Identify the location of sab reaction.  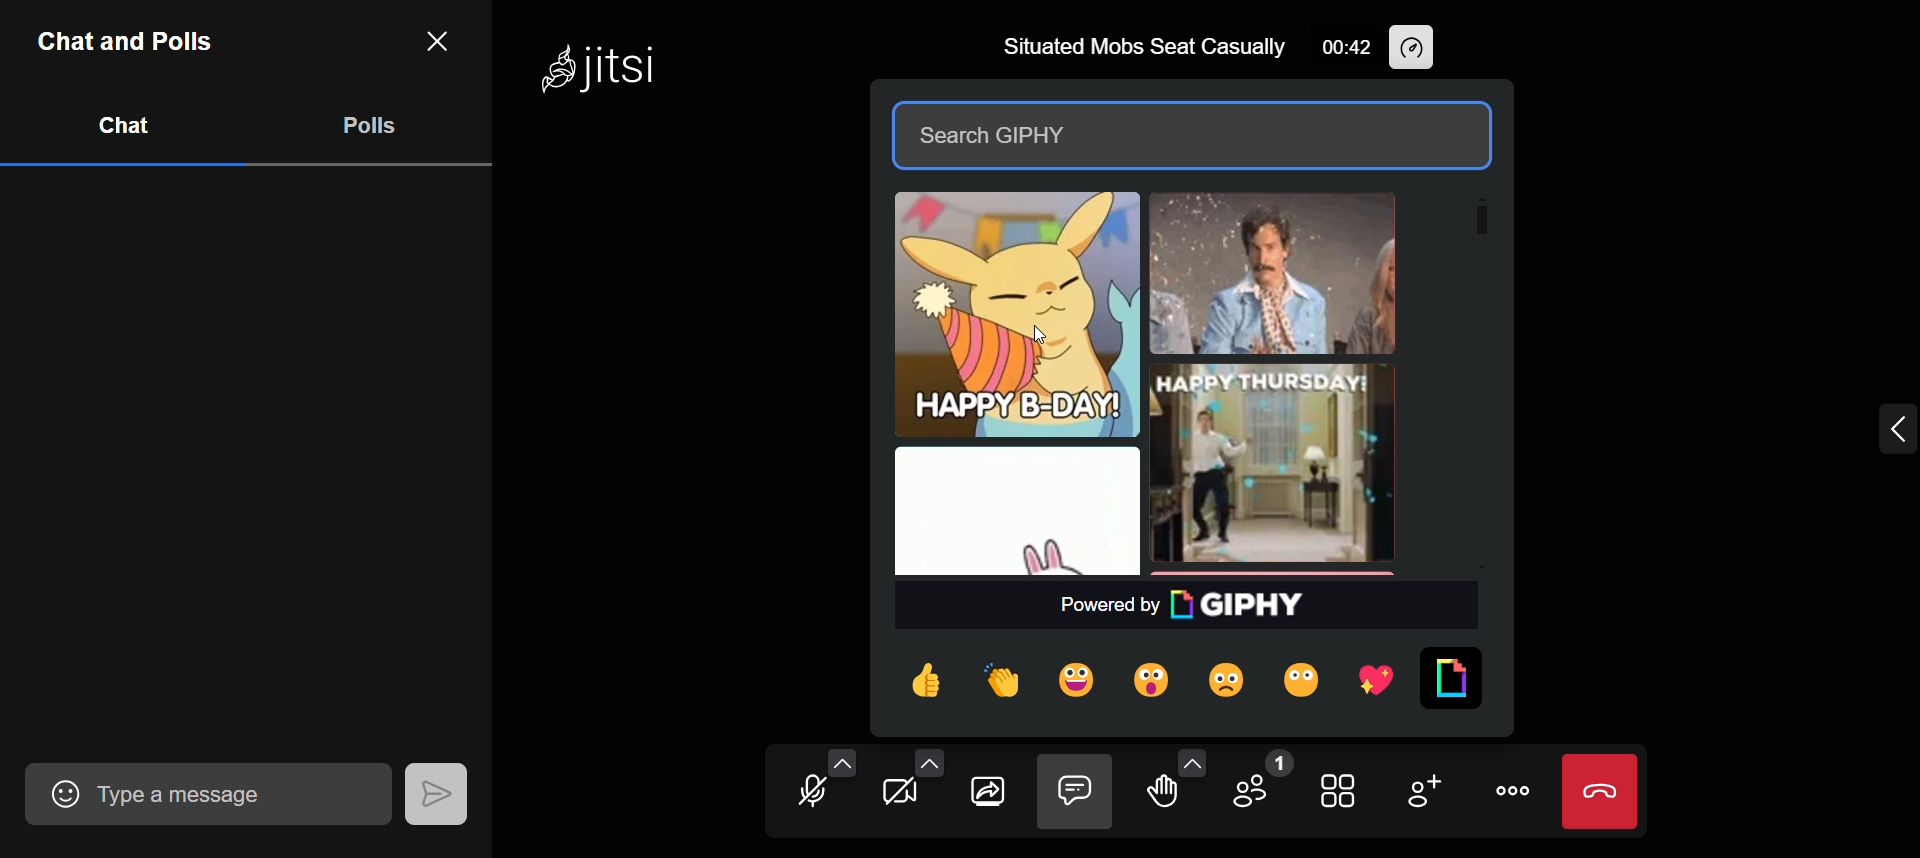
(1228, 682).